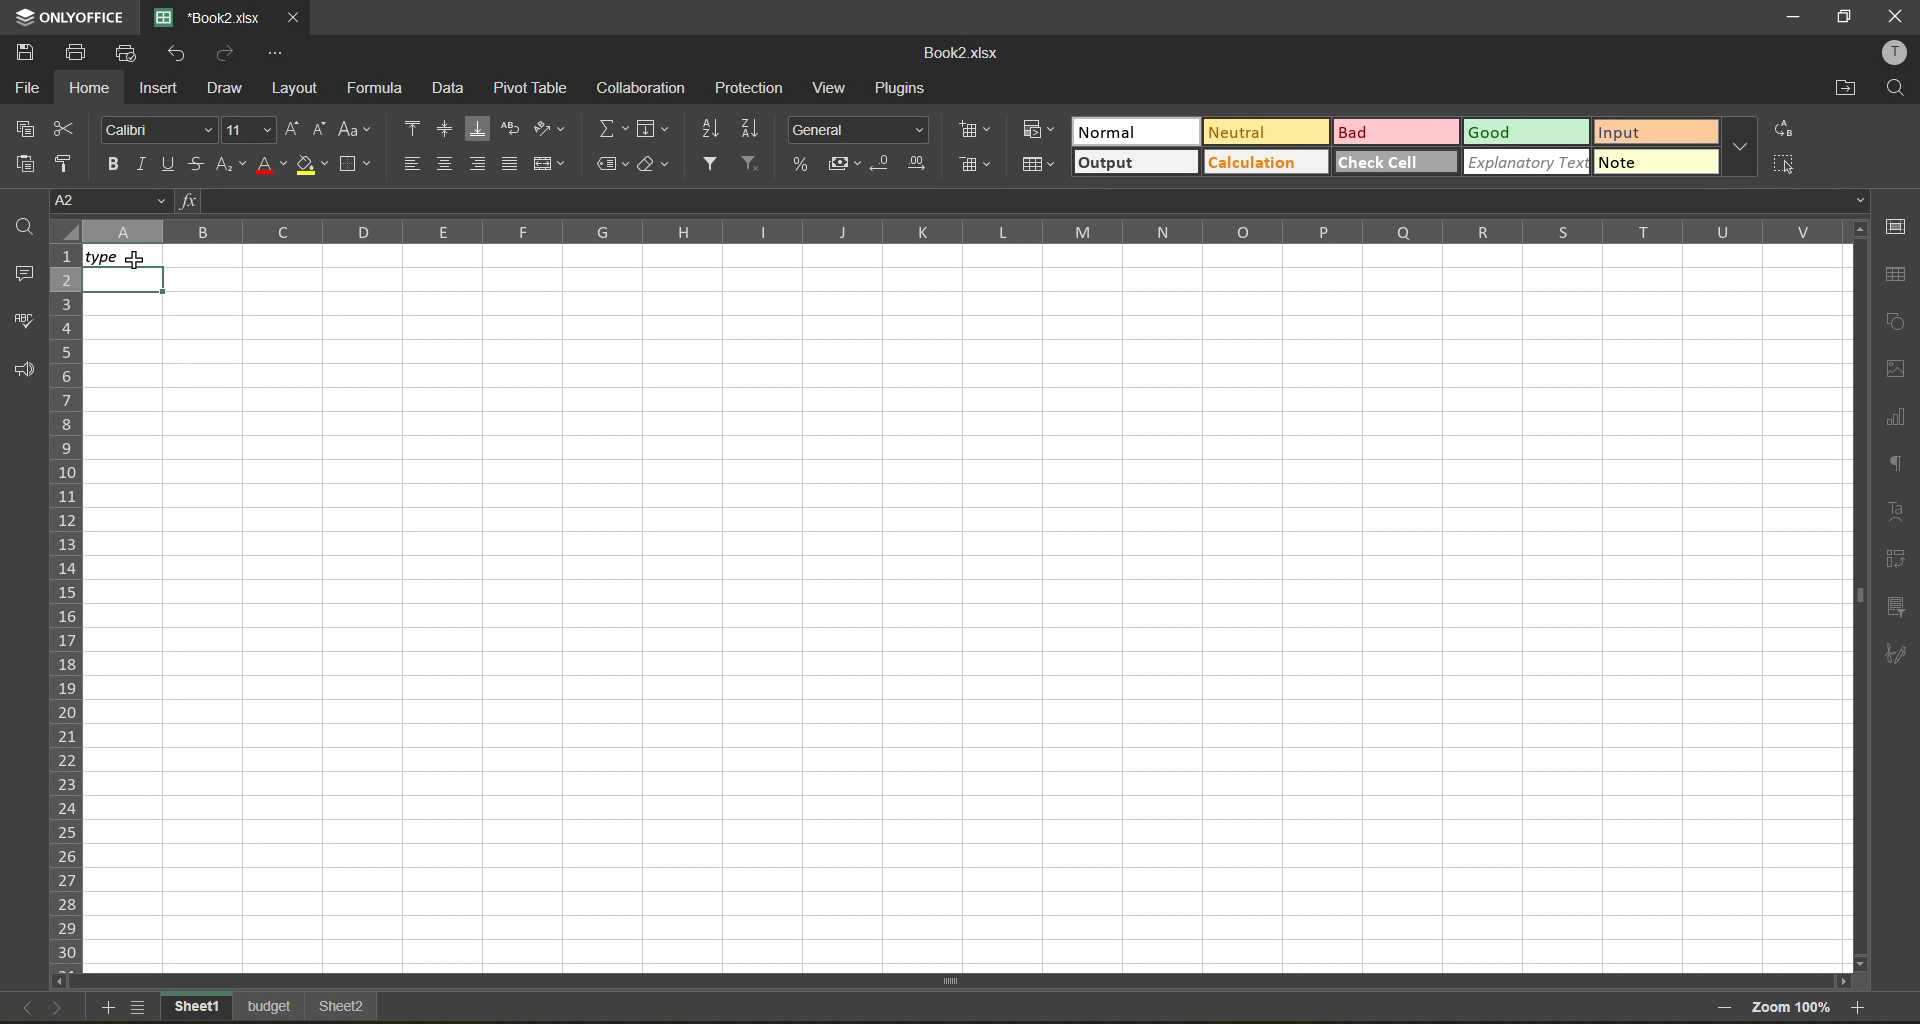  What do you see at coordinates (484, 132) in the screenshot?
I see `align bottom` at bounding box center [484, 132].